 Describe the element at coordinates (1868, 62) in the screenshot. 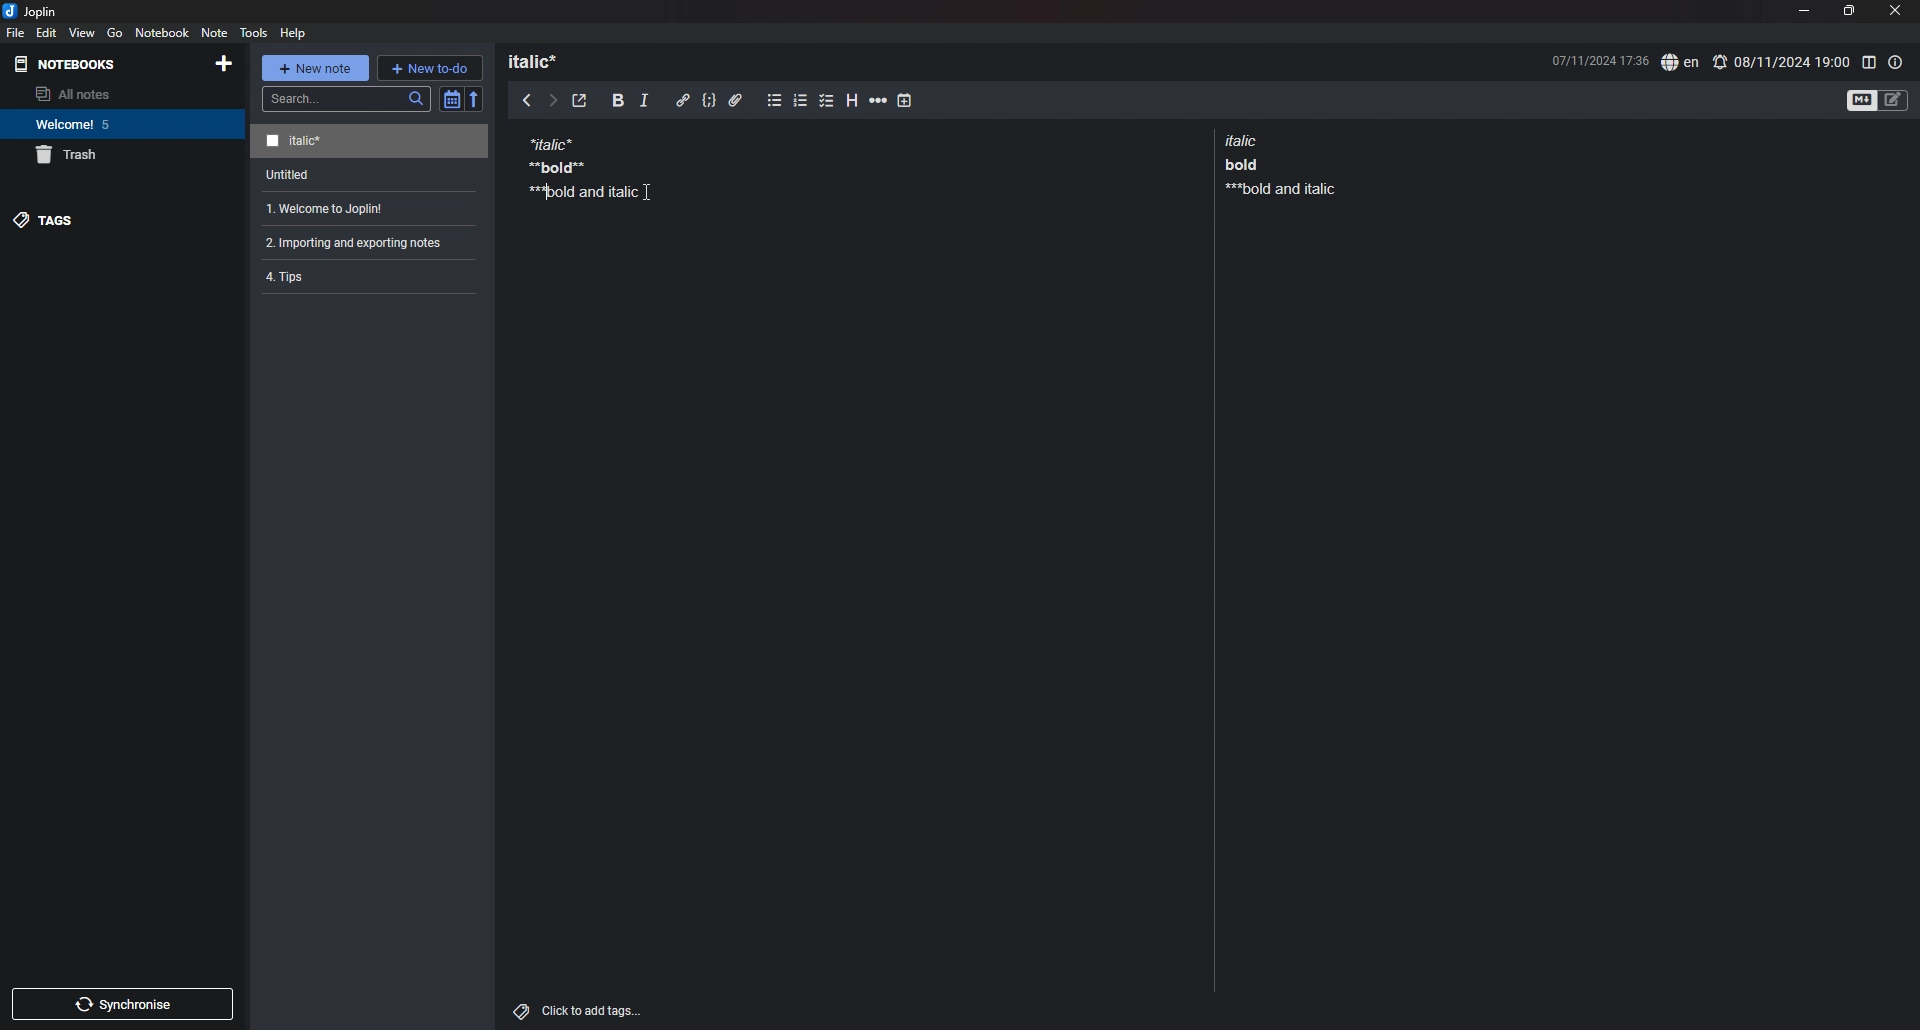

I see `toggle editor layout` at that location.